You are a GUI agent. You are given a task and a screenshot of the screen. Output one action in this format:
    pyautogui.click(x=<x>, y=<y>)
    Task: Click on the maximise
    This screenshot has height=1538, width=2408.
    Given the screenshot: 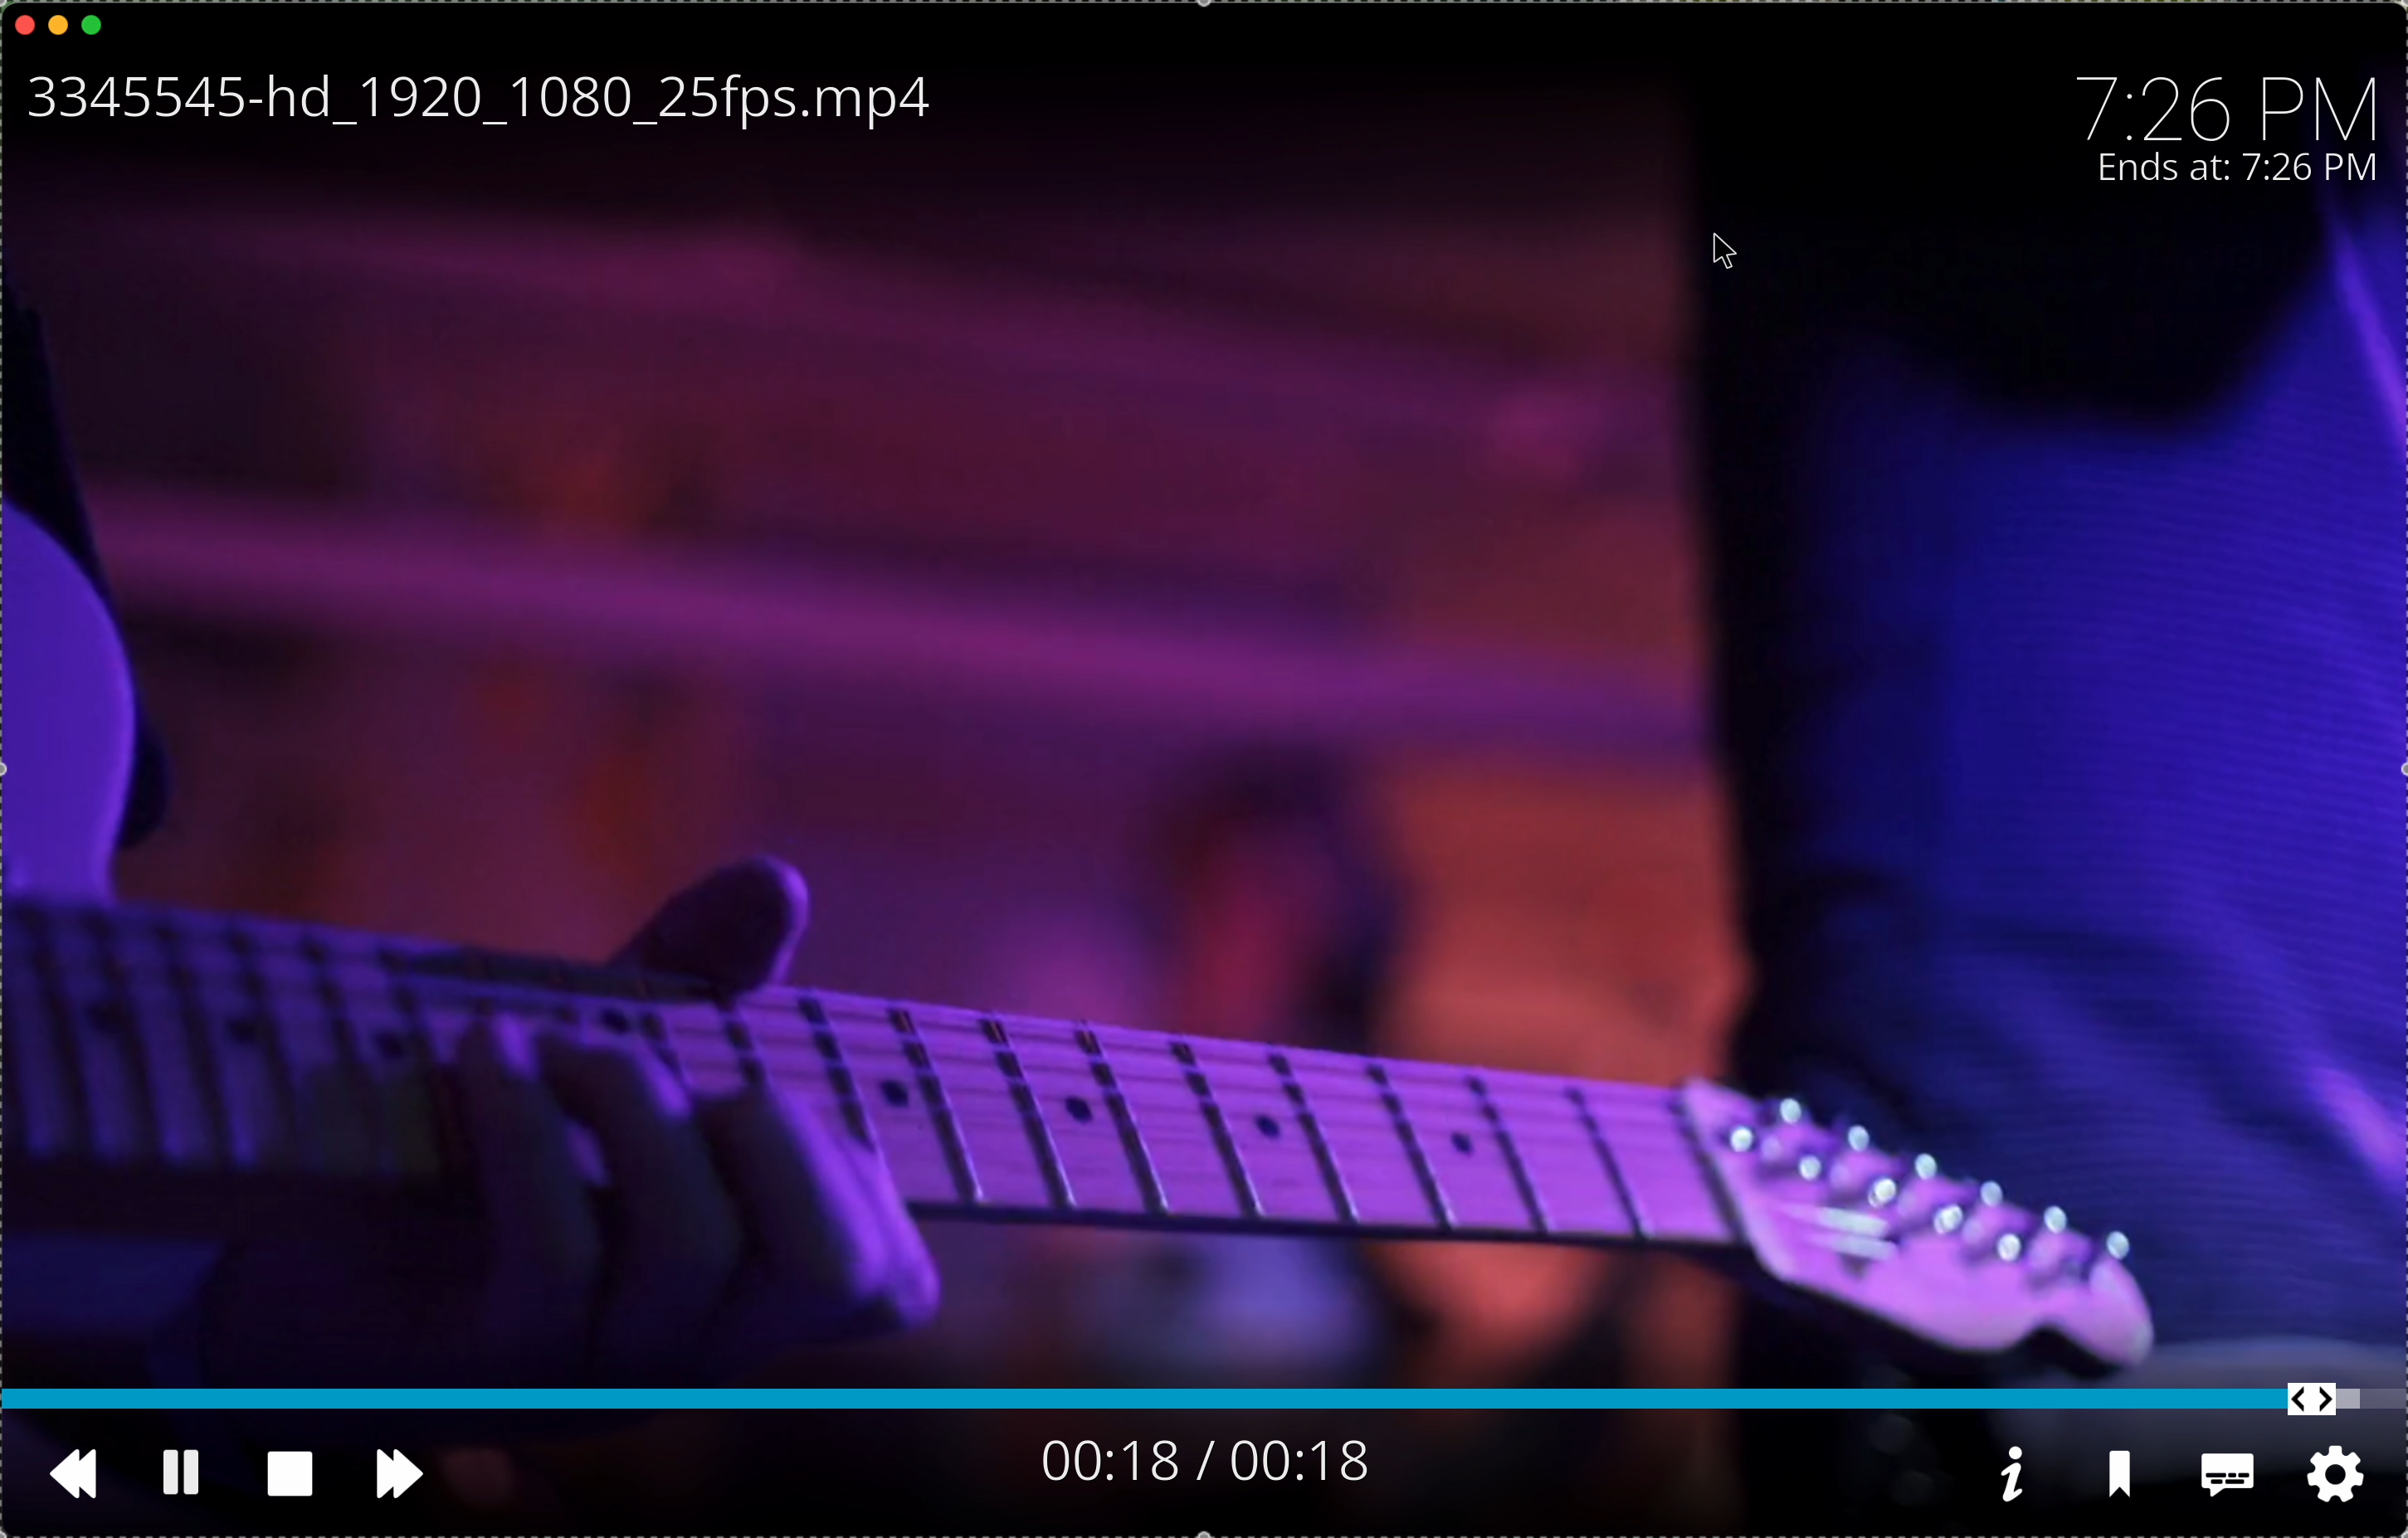 What is the action you would take?
    pyautogui.click(x=94, y=24)
    